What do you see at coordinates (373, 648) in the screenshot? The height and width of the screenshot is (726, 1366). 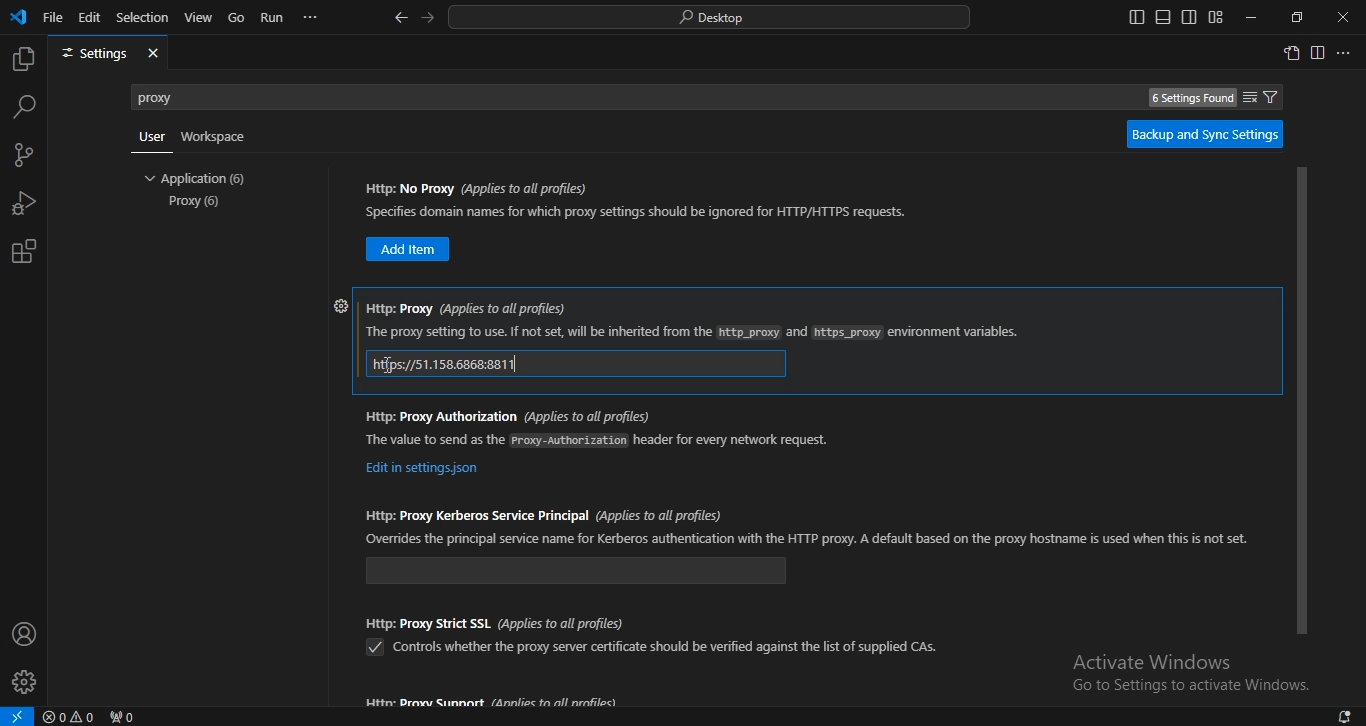 I see `Checkbox ` at bounding box center [373, 648].